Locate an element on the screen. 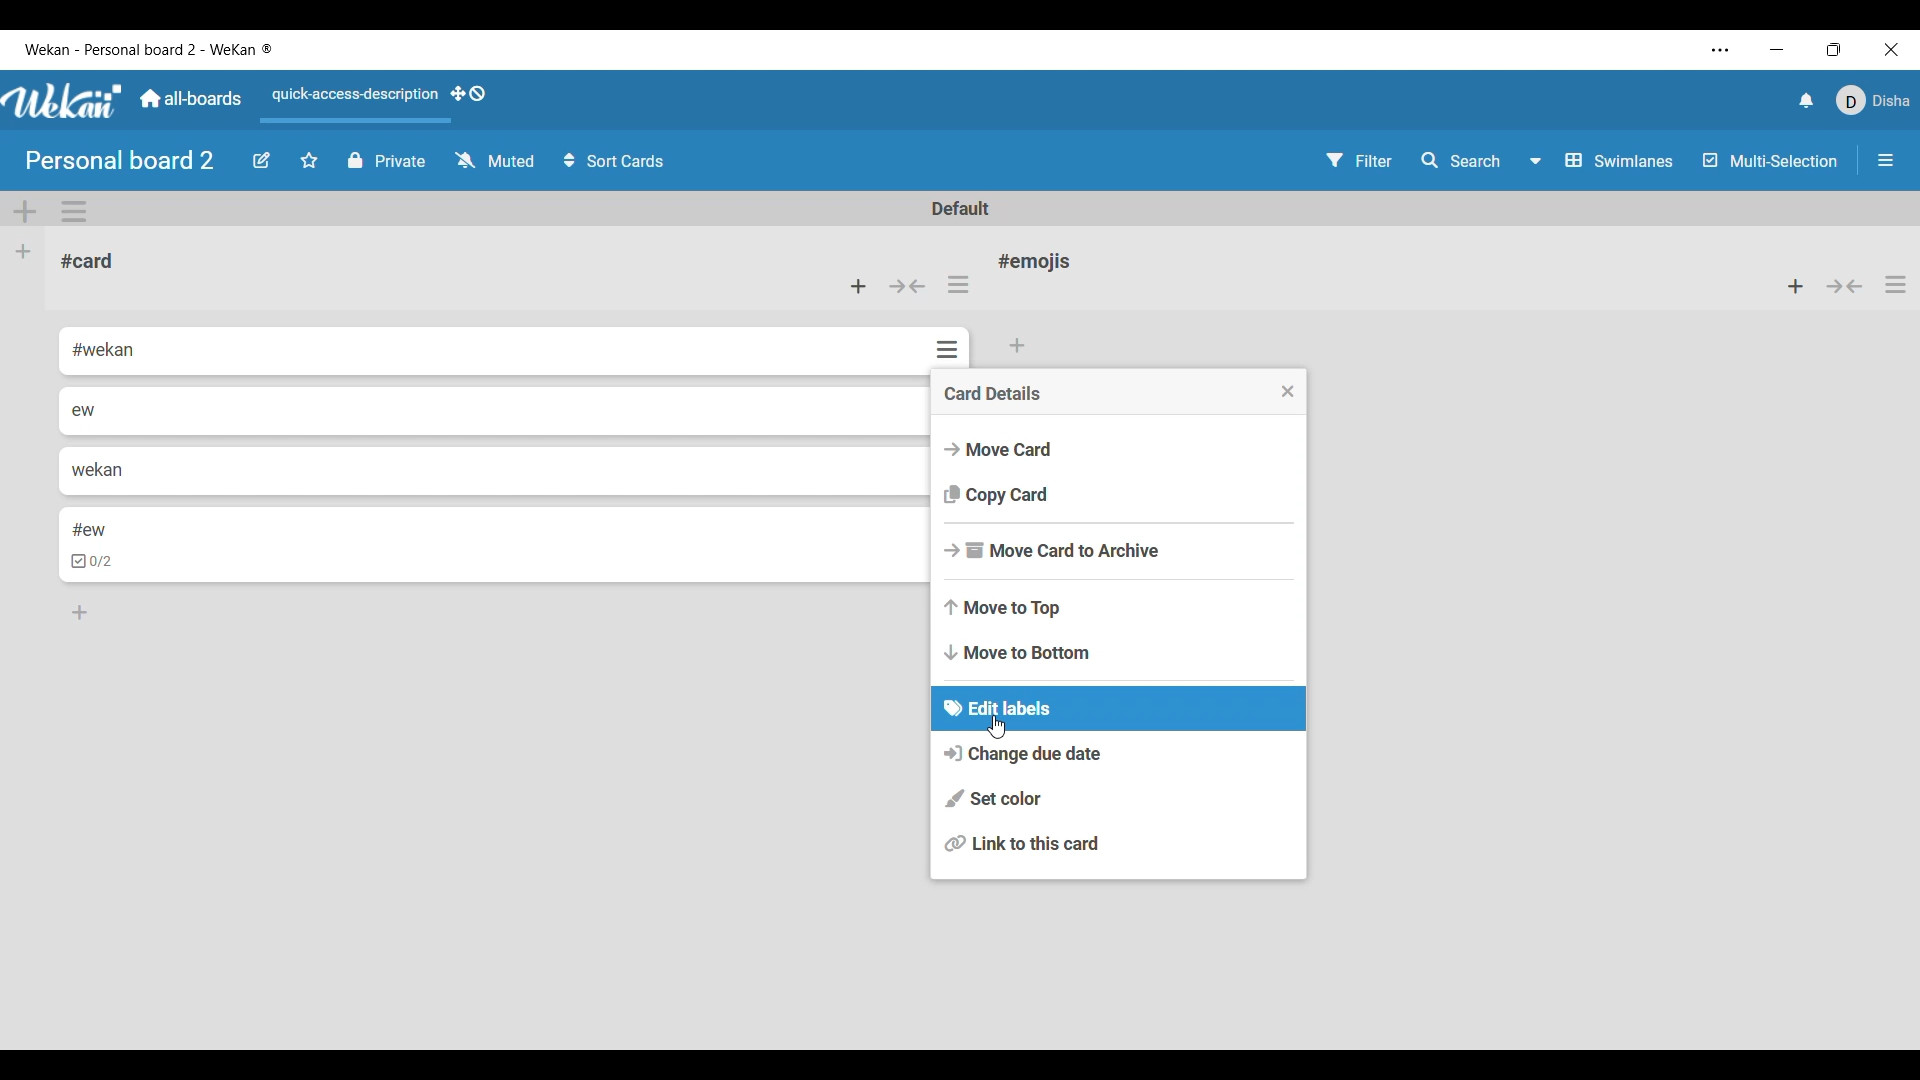 The width and height of the screenshot is (1920, 1080). Add card to top of list is located at coordinates (858, 286).